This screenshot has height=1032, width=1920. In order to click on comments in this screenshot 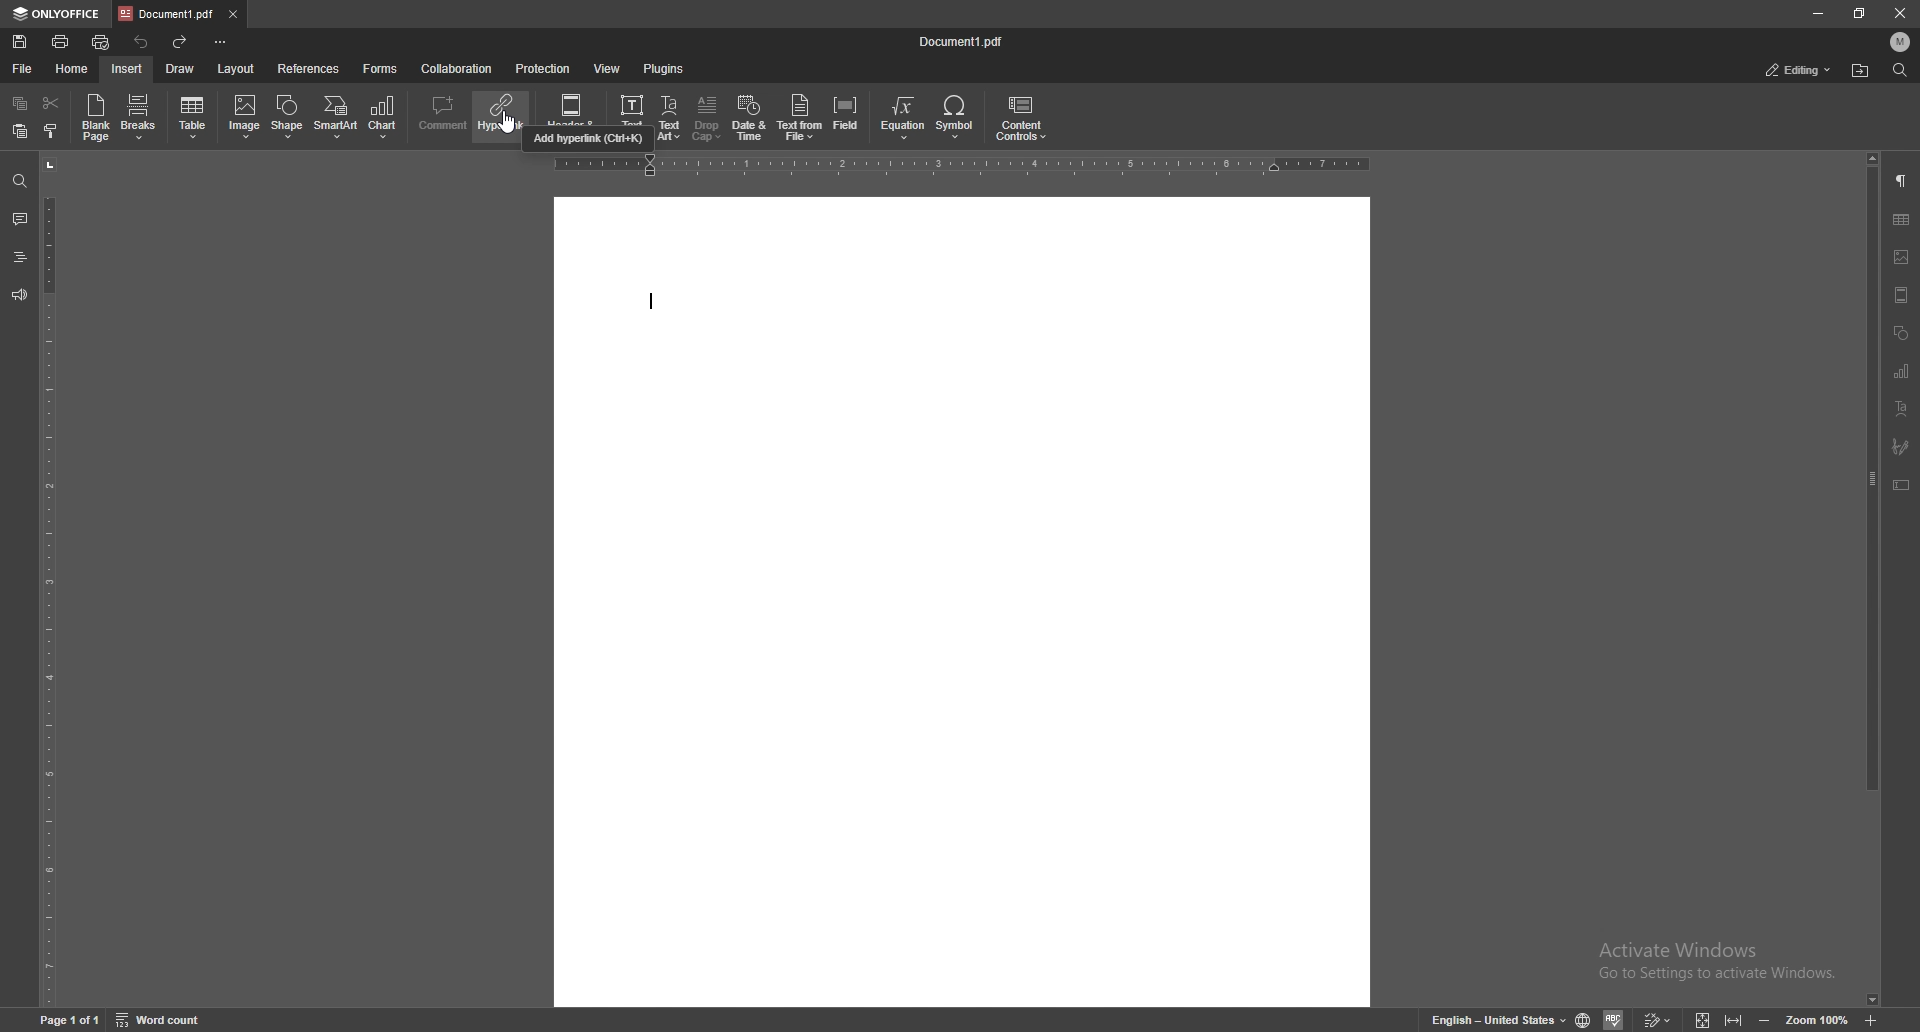, I will do `click(17, 218)`.